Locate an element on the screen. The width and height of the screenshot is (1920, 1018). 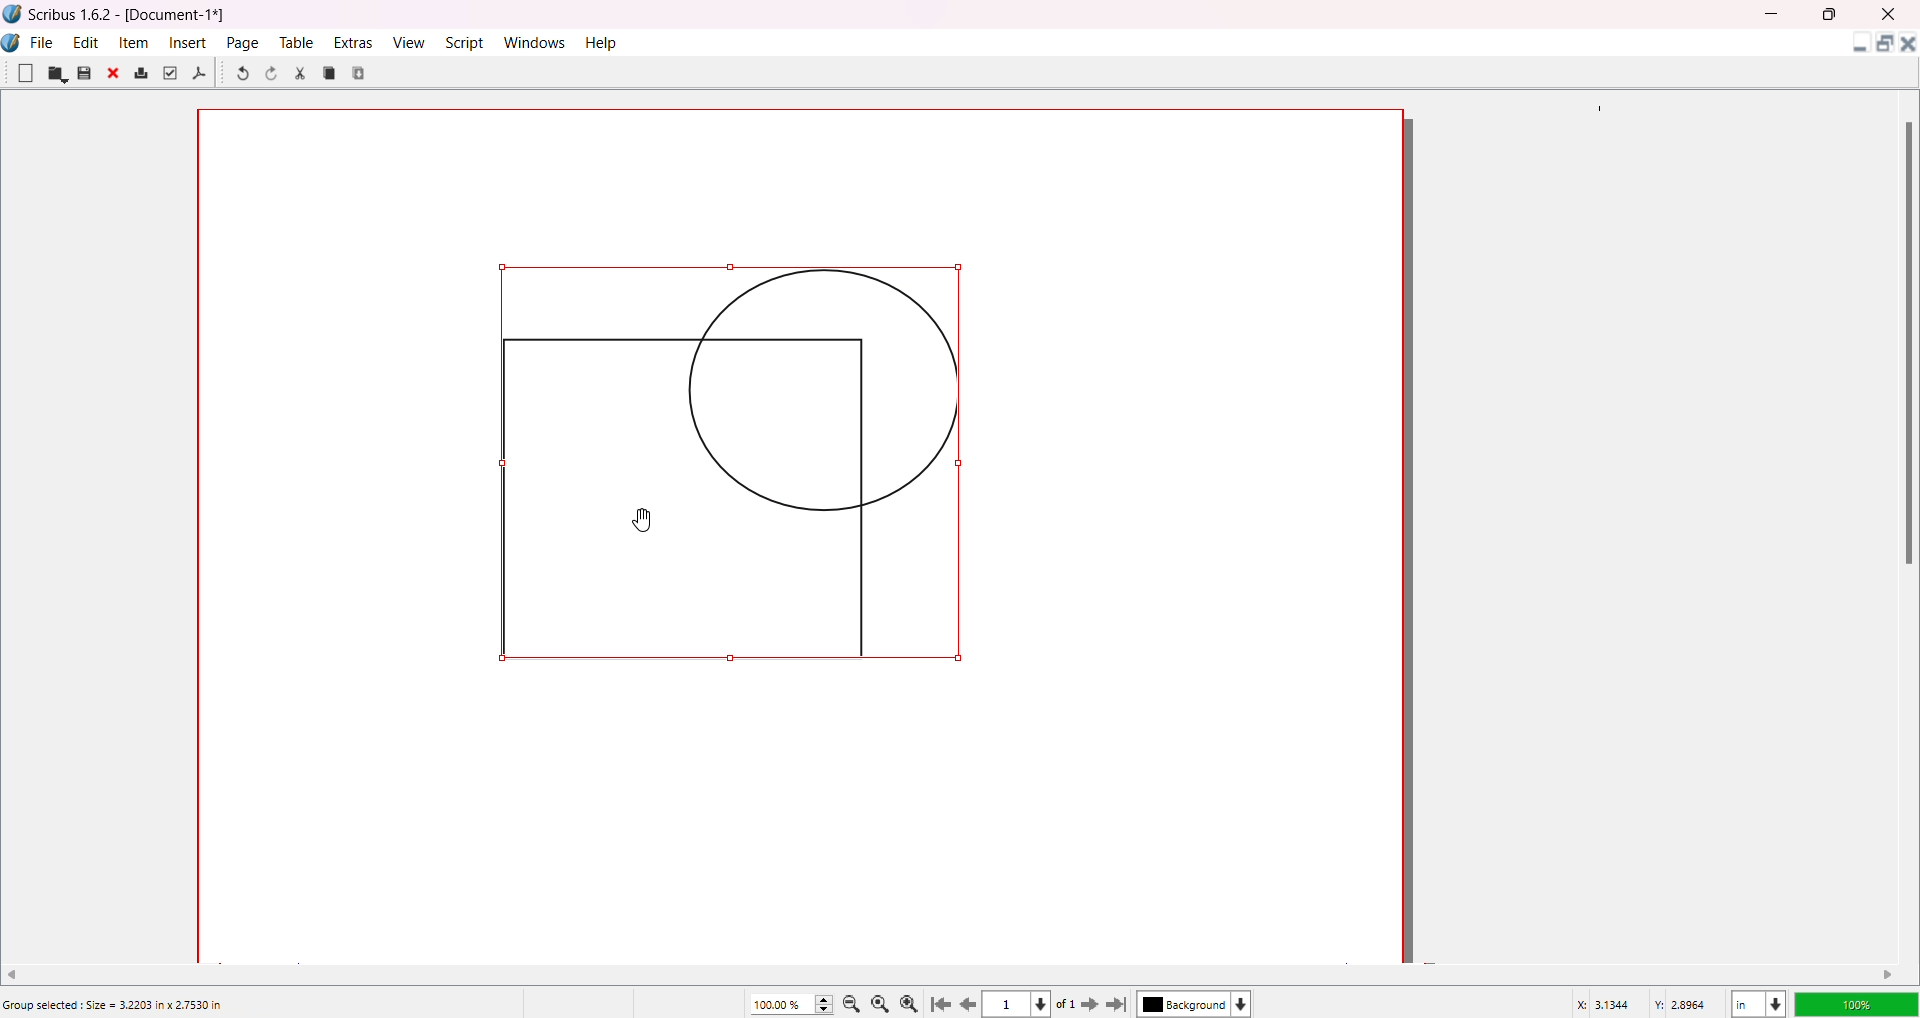
Table is located at coordinates (295, 42).